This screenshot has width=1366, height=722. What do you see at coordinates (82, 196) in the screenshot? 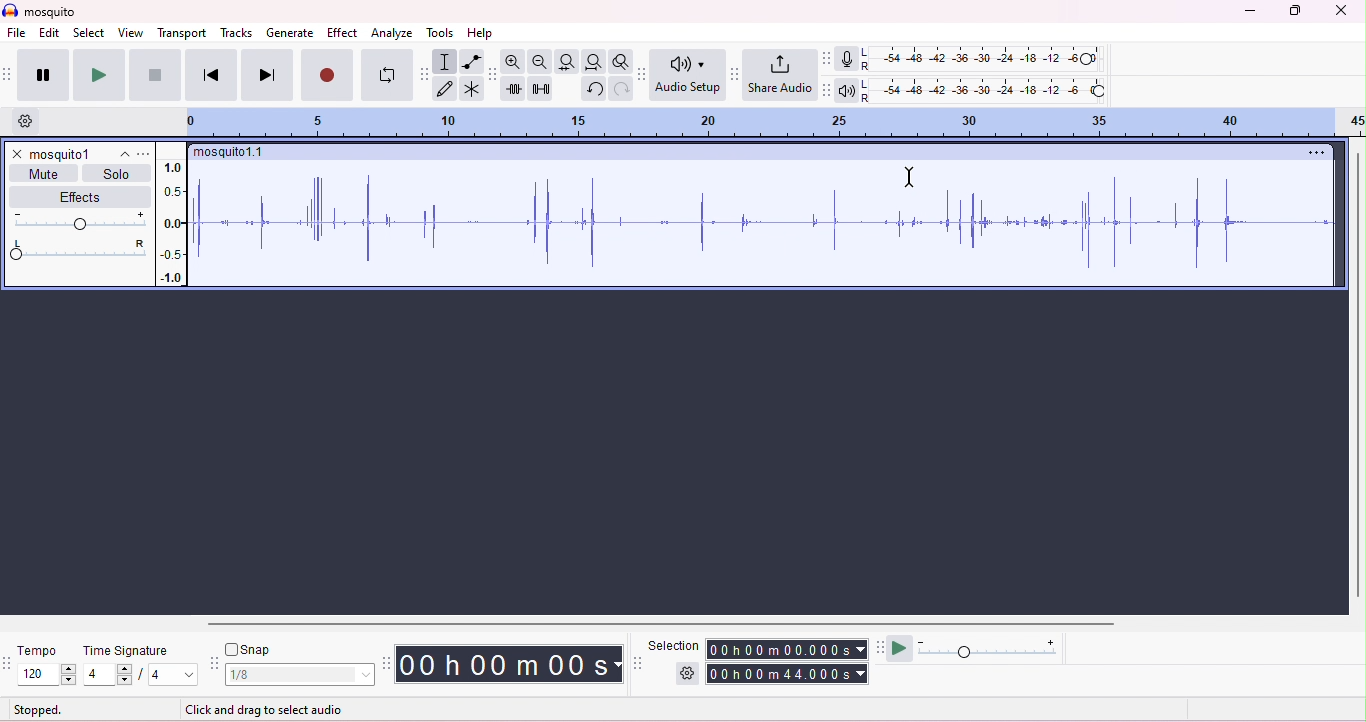
I see `effects` at bounding box center [82, 196].